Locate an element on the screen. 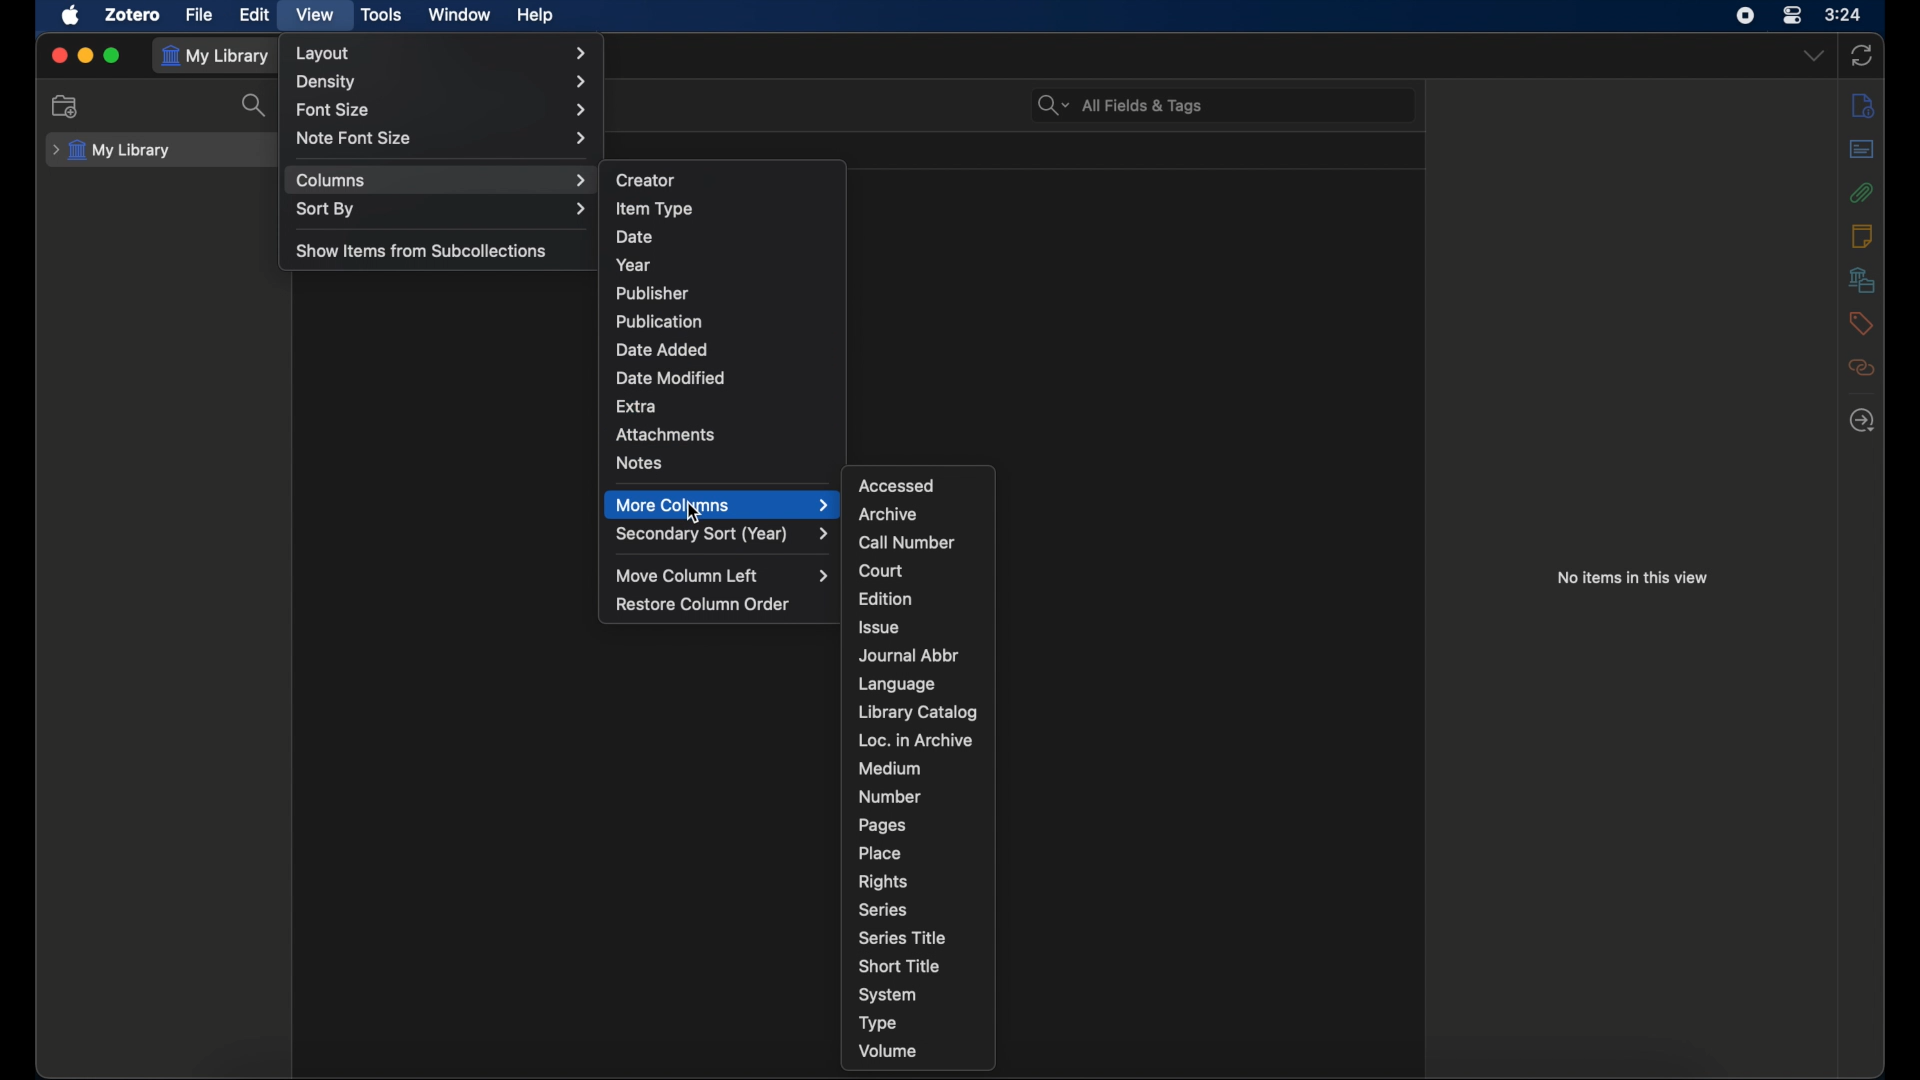 The height and width of the screenshot is (1080, 1920). series is located at coordinates (882, 910).